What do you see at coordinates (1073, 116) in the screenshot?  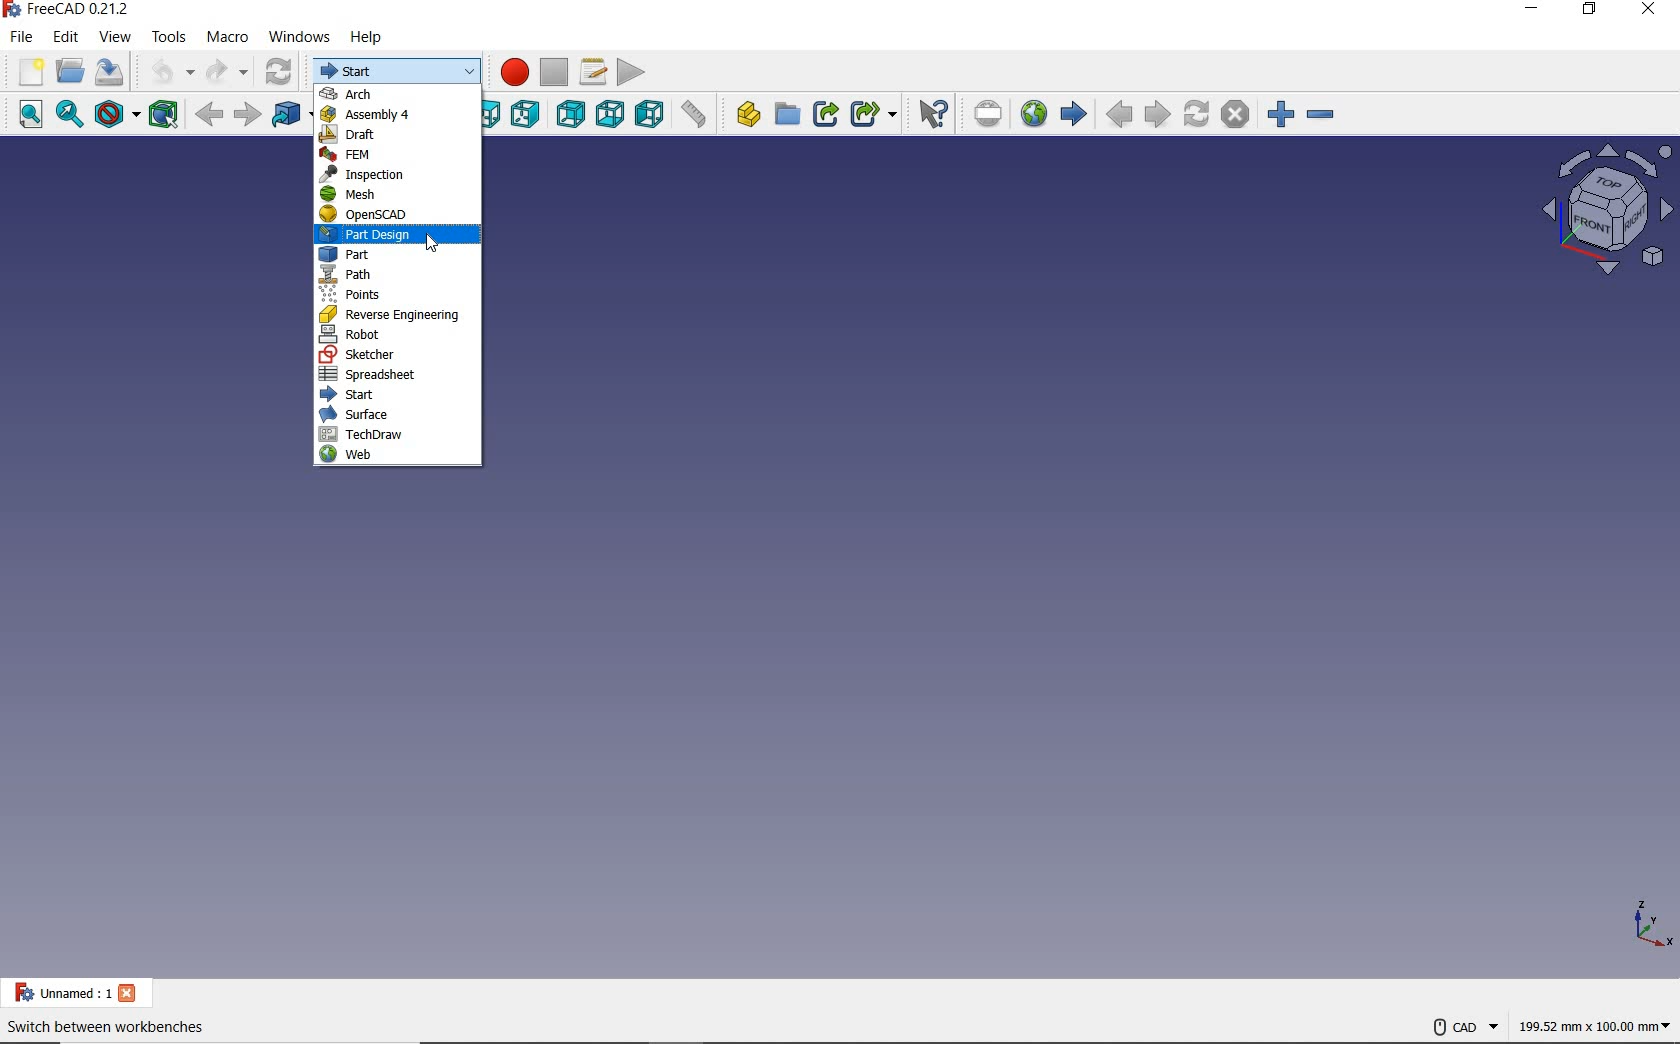 I see `START PAGE` at bounding box center [1073, 116].